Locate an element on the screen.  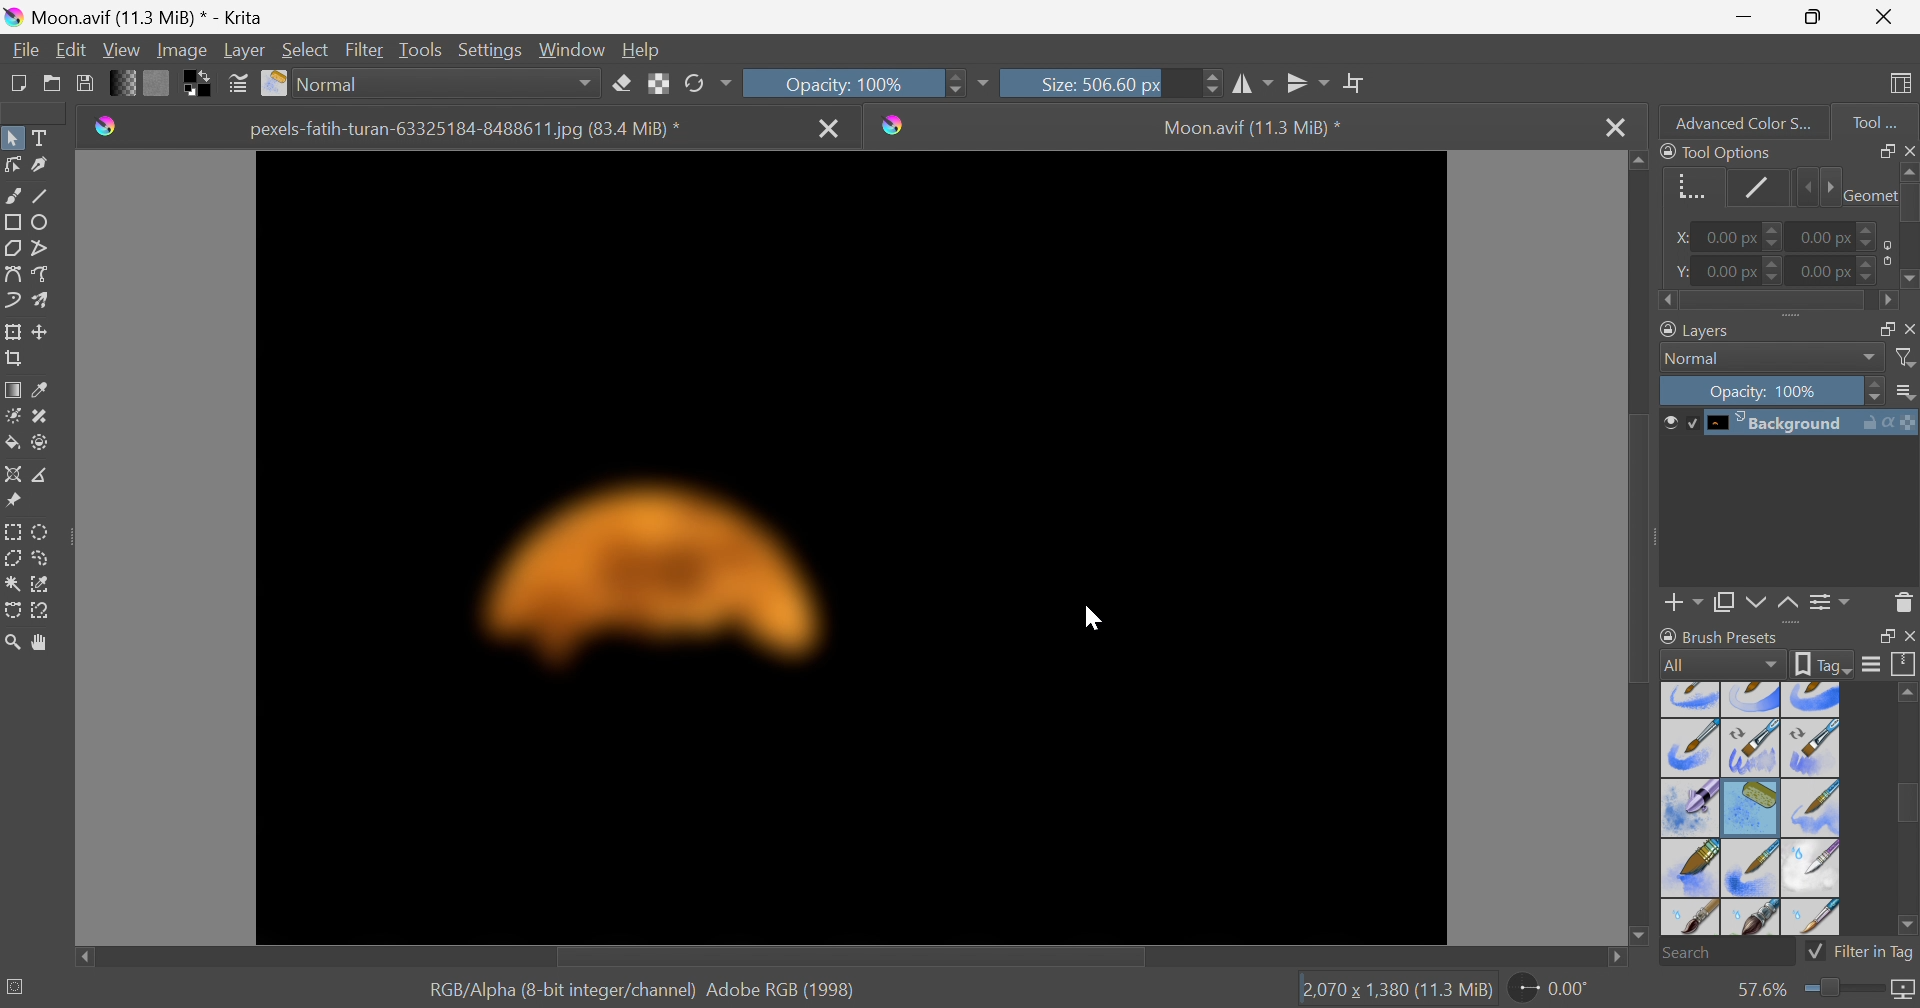
Advanced color is located at coordinates (1751, 121).